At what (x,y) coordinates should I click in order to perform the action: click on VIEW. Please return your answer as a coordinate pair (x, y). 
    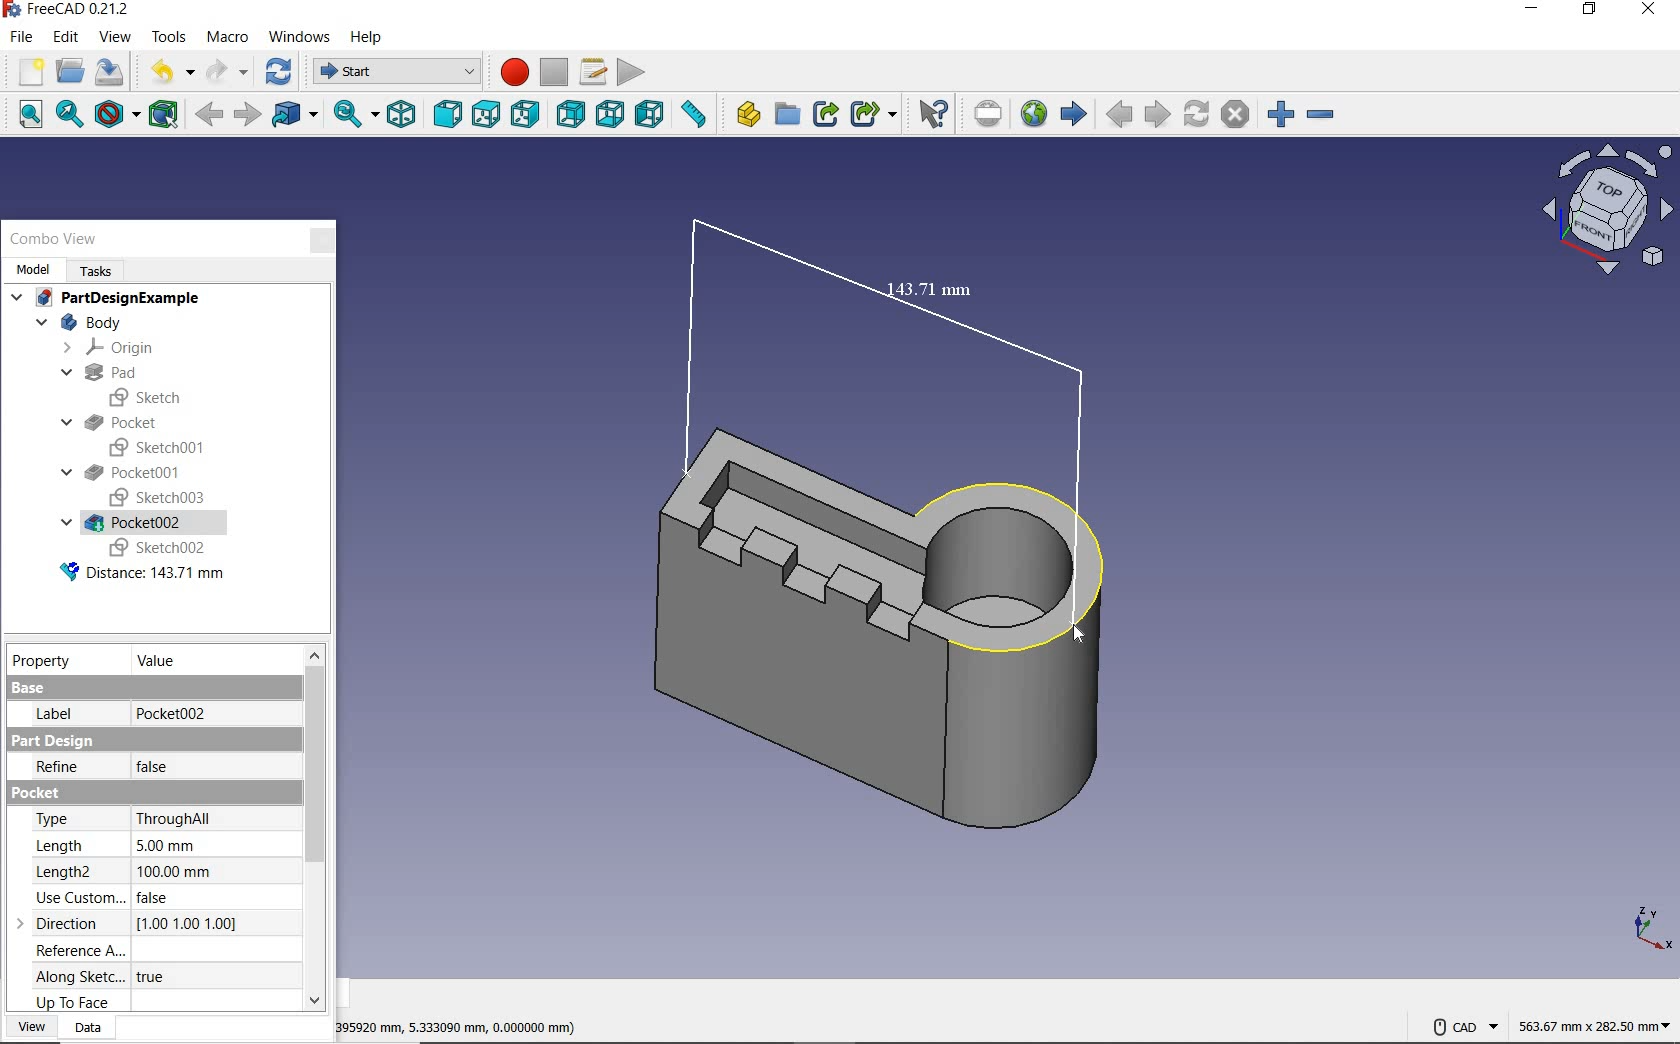
    Looking at the image, I should click on (32, 1027).